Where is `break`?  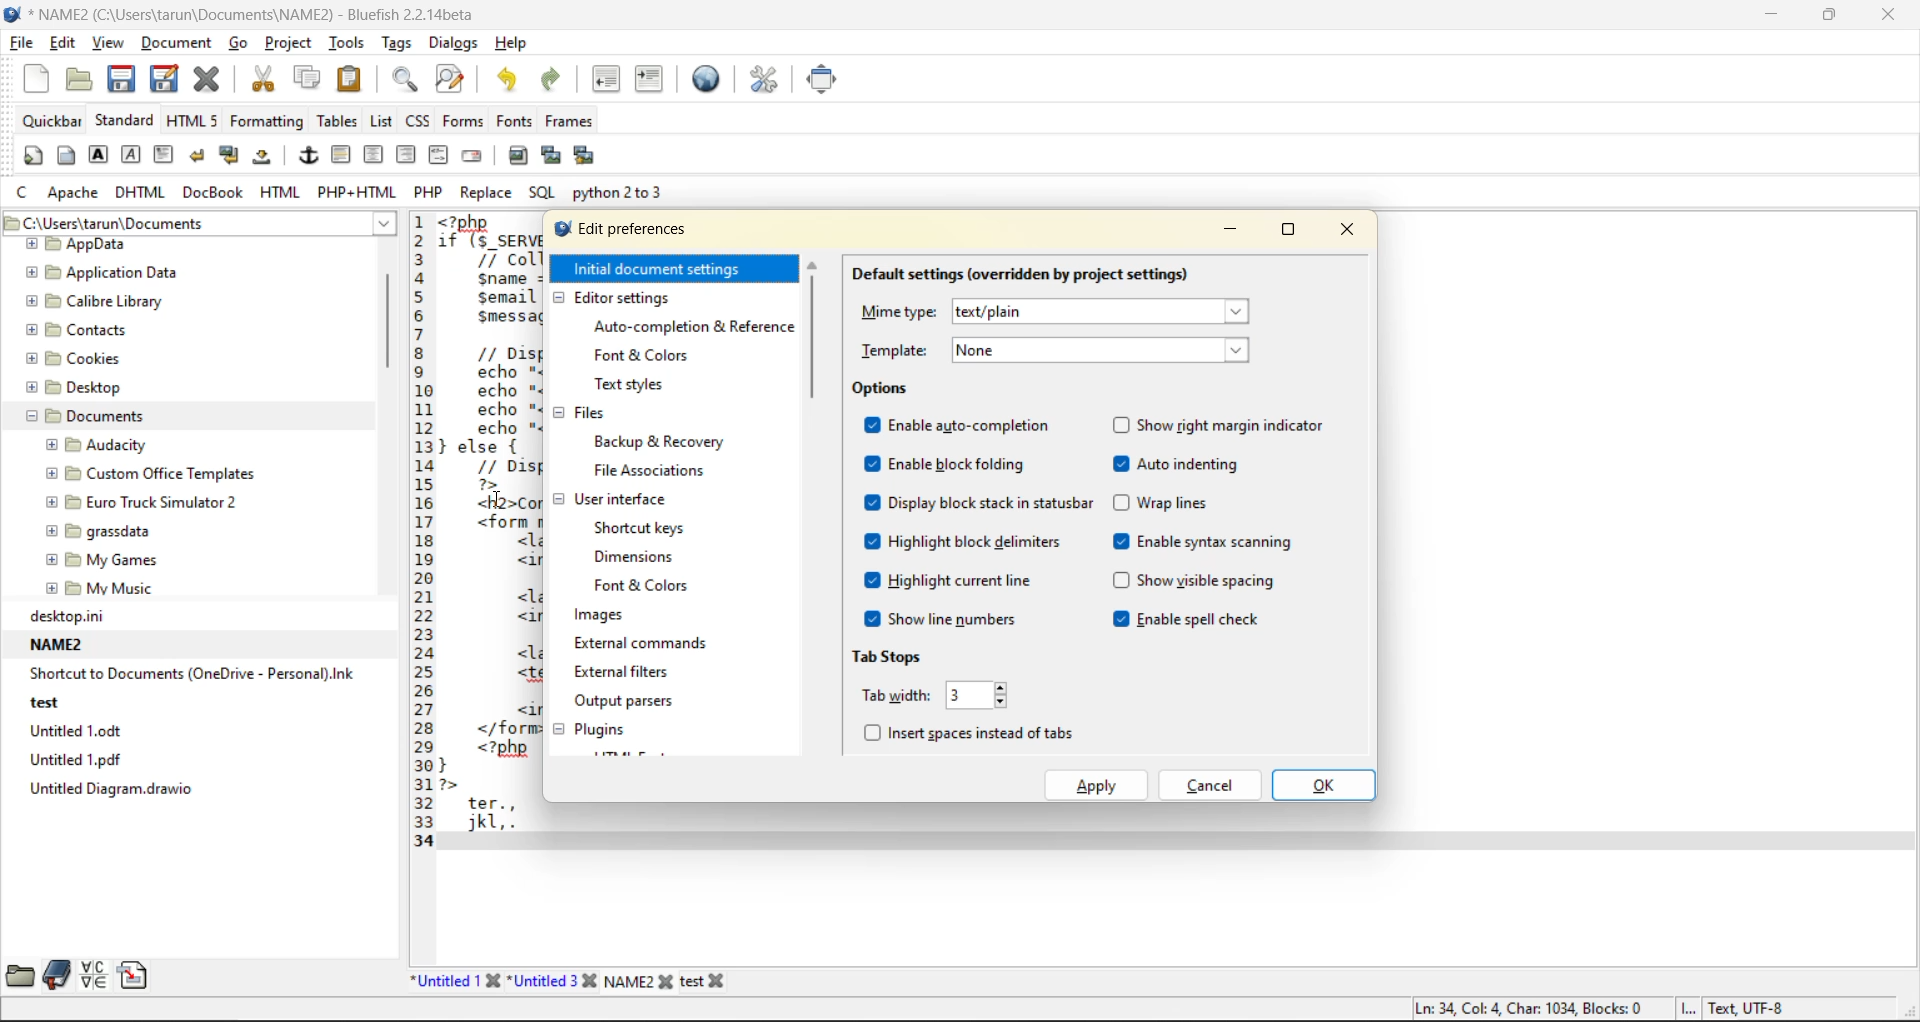
break is located at coordinates (198, 157).